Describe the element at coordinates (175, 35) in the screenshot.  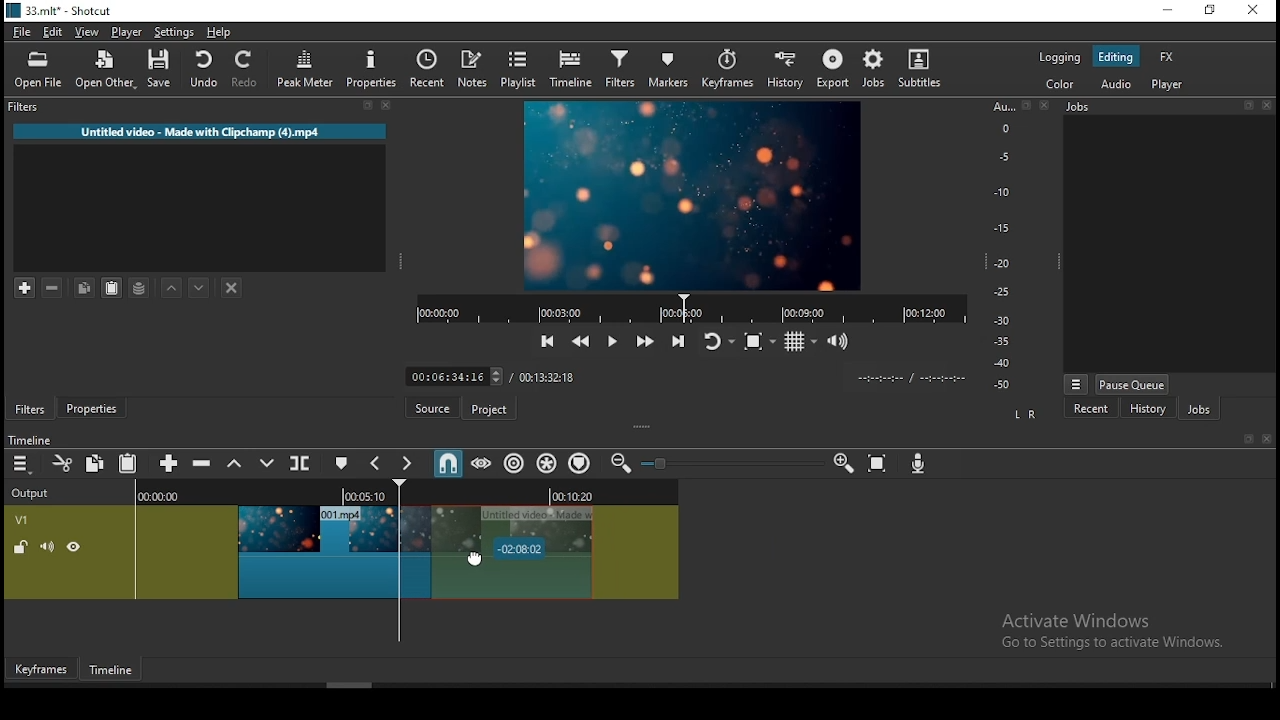
I see `settings` at that location.